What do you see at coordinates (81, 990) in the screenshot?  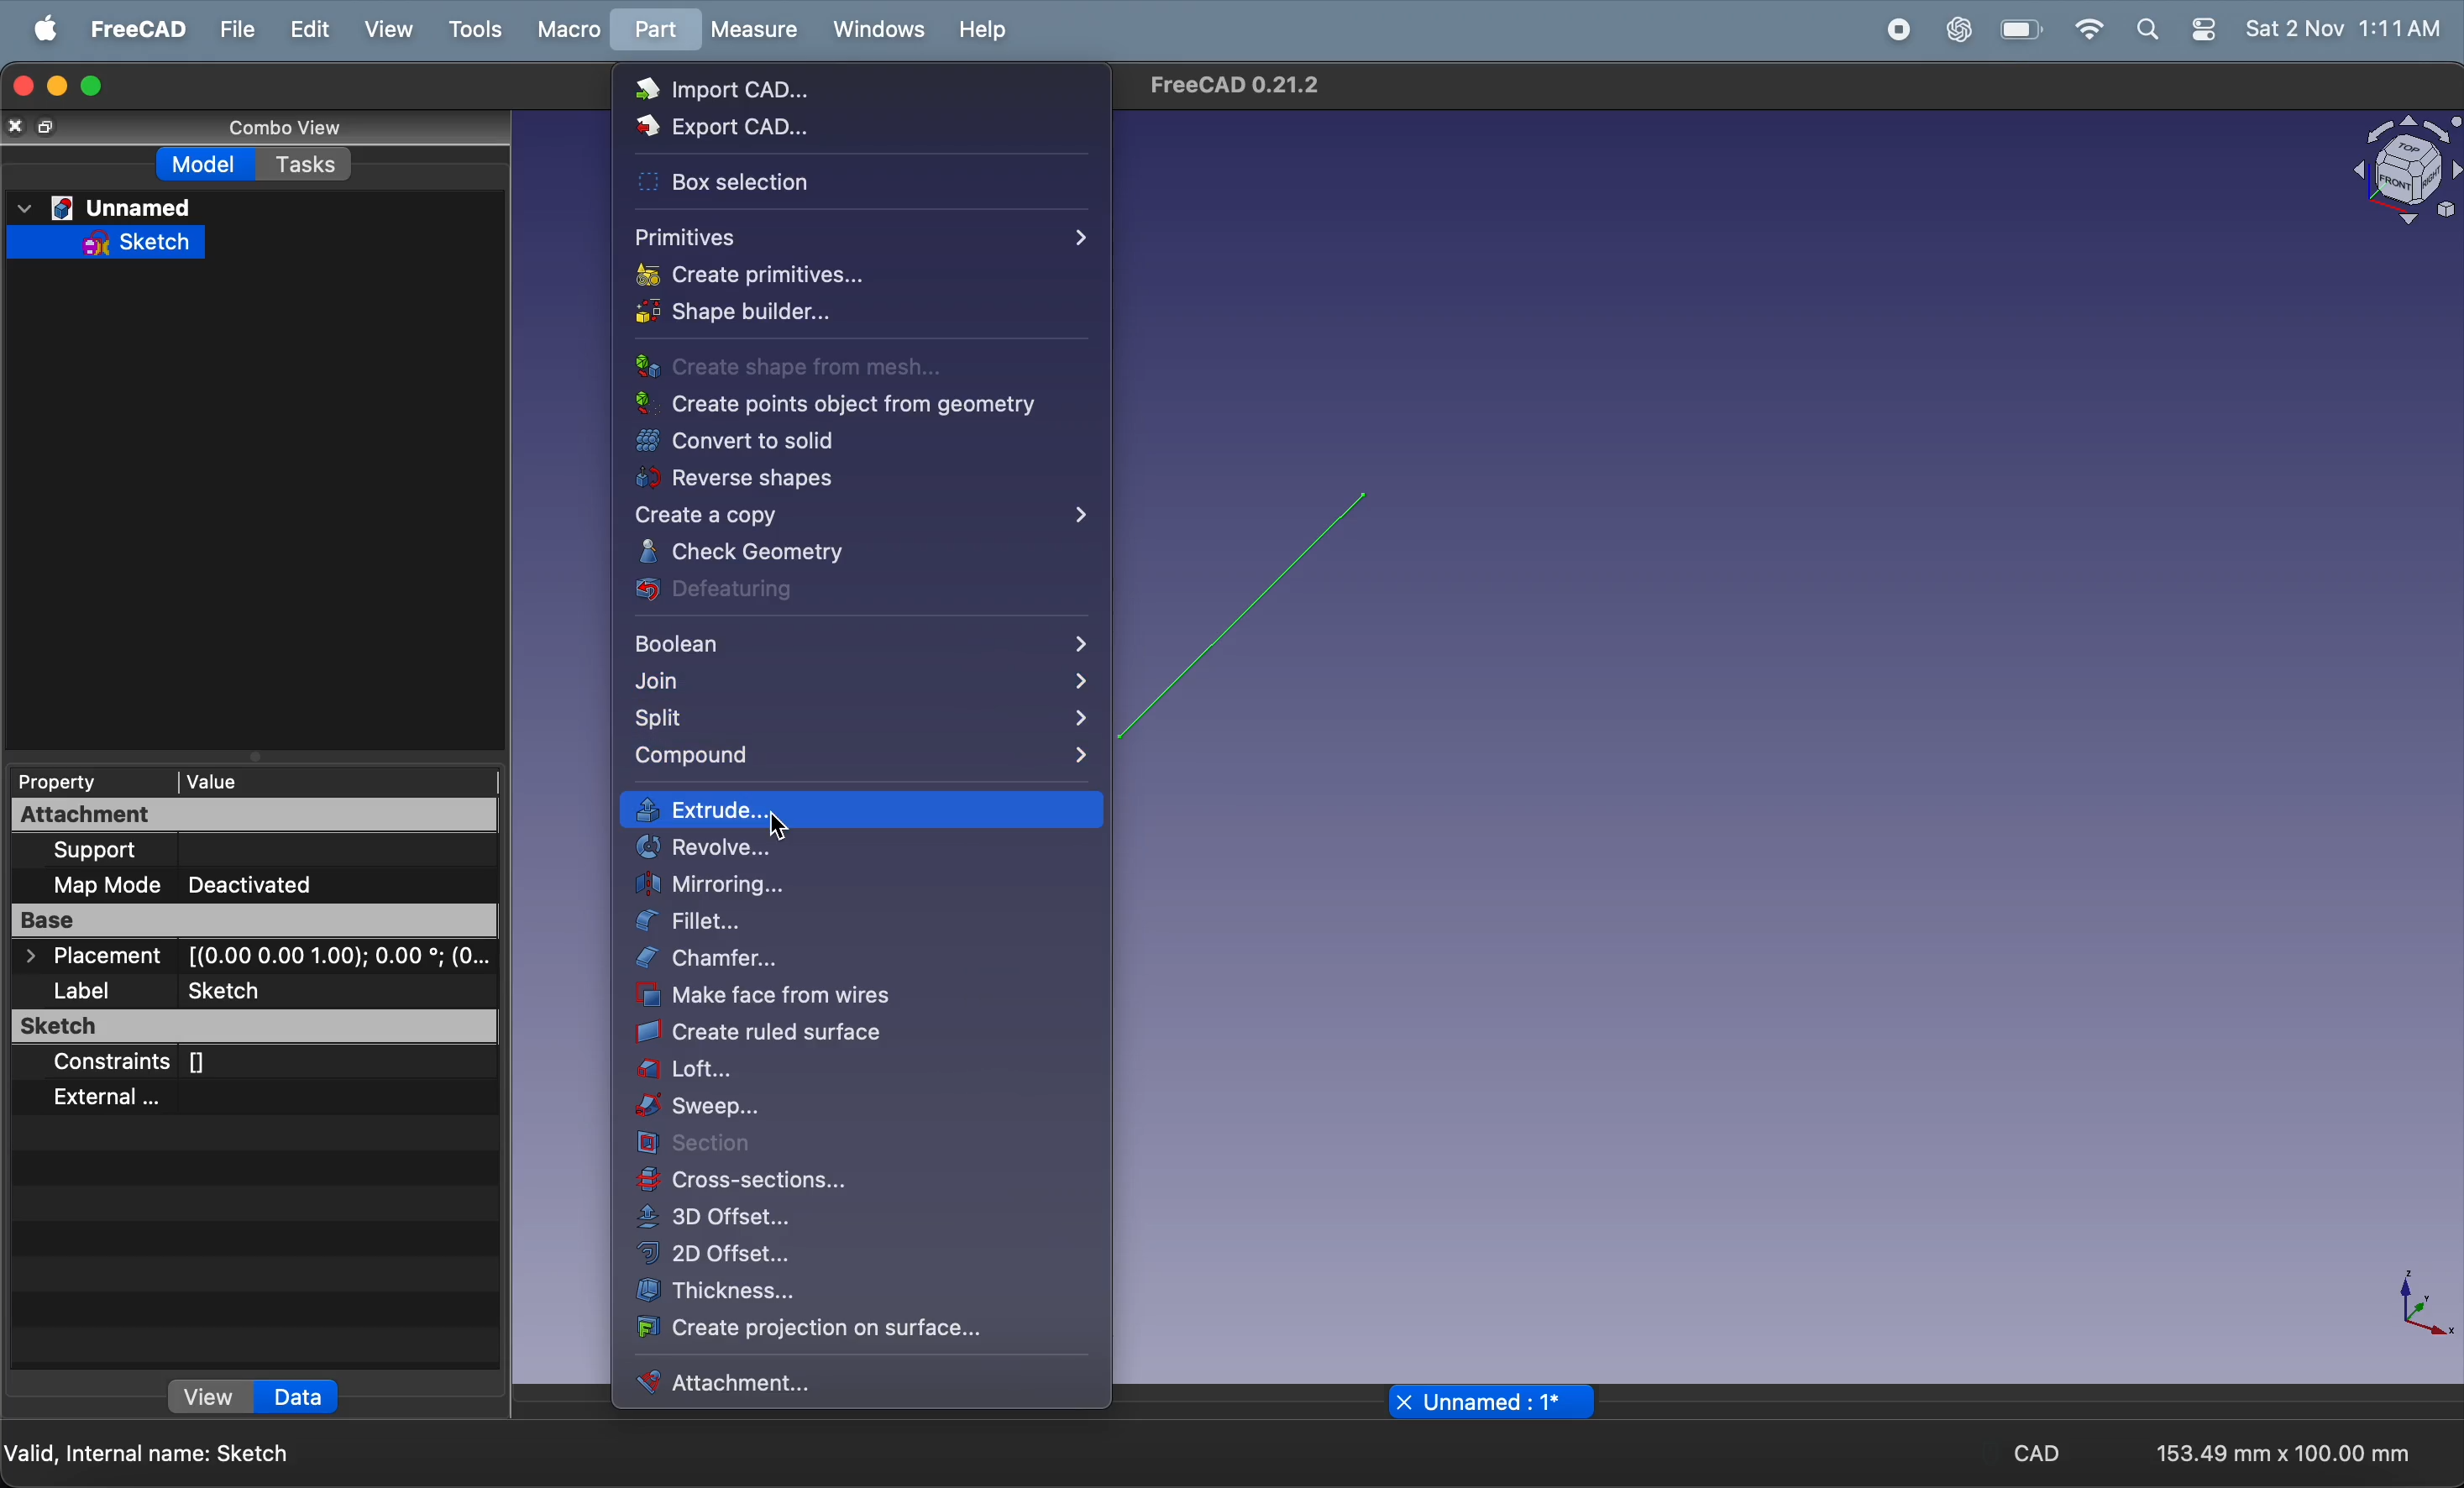 I see `label` at bounding box center [81, 990].